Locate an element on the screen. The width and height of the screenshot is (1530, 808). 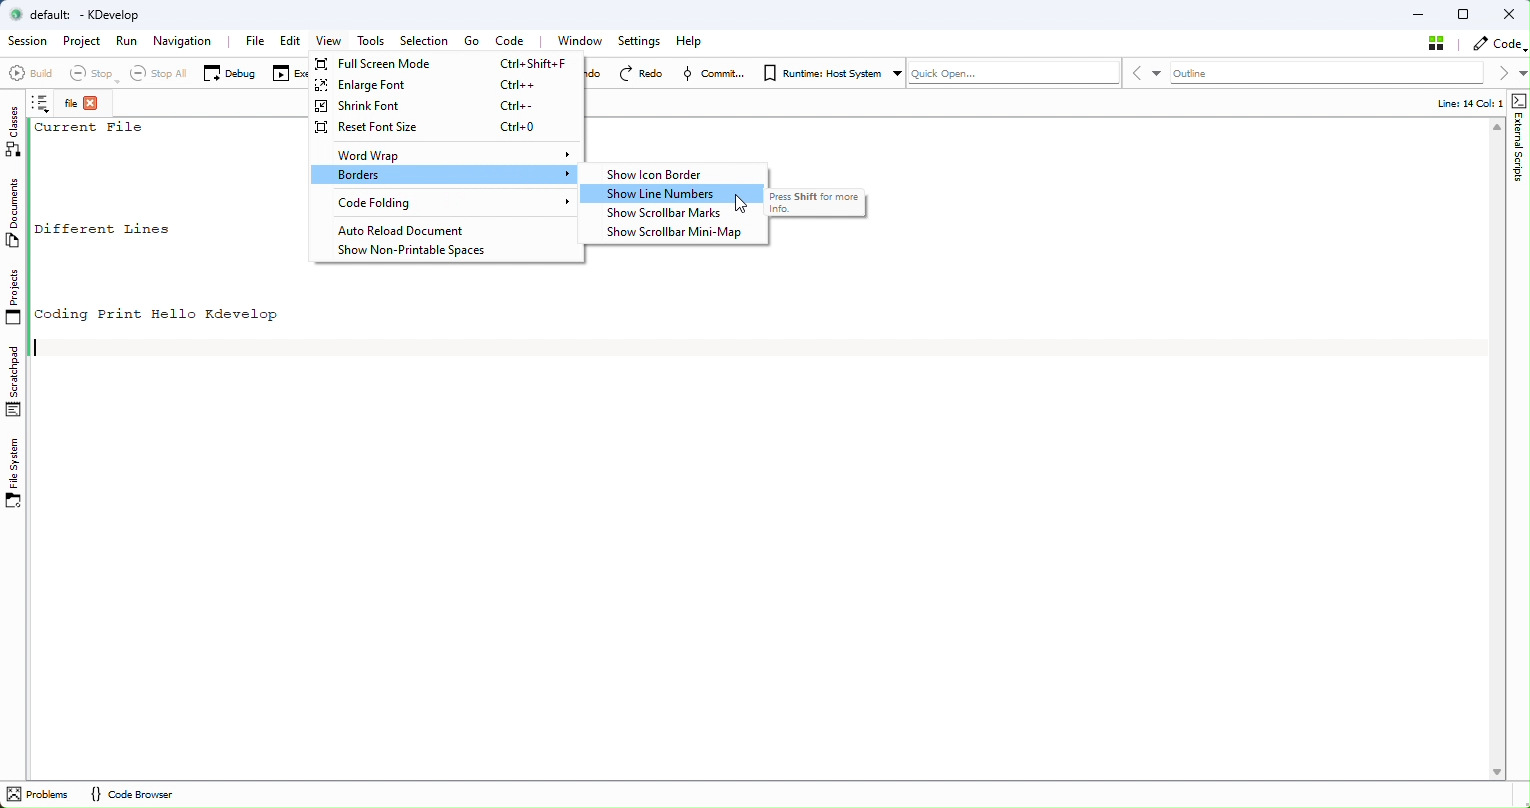
Tools is located at coordinates (375, 43).